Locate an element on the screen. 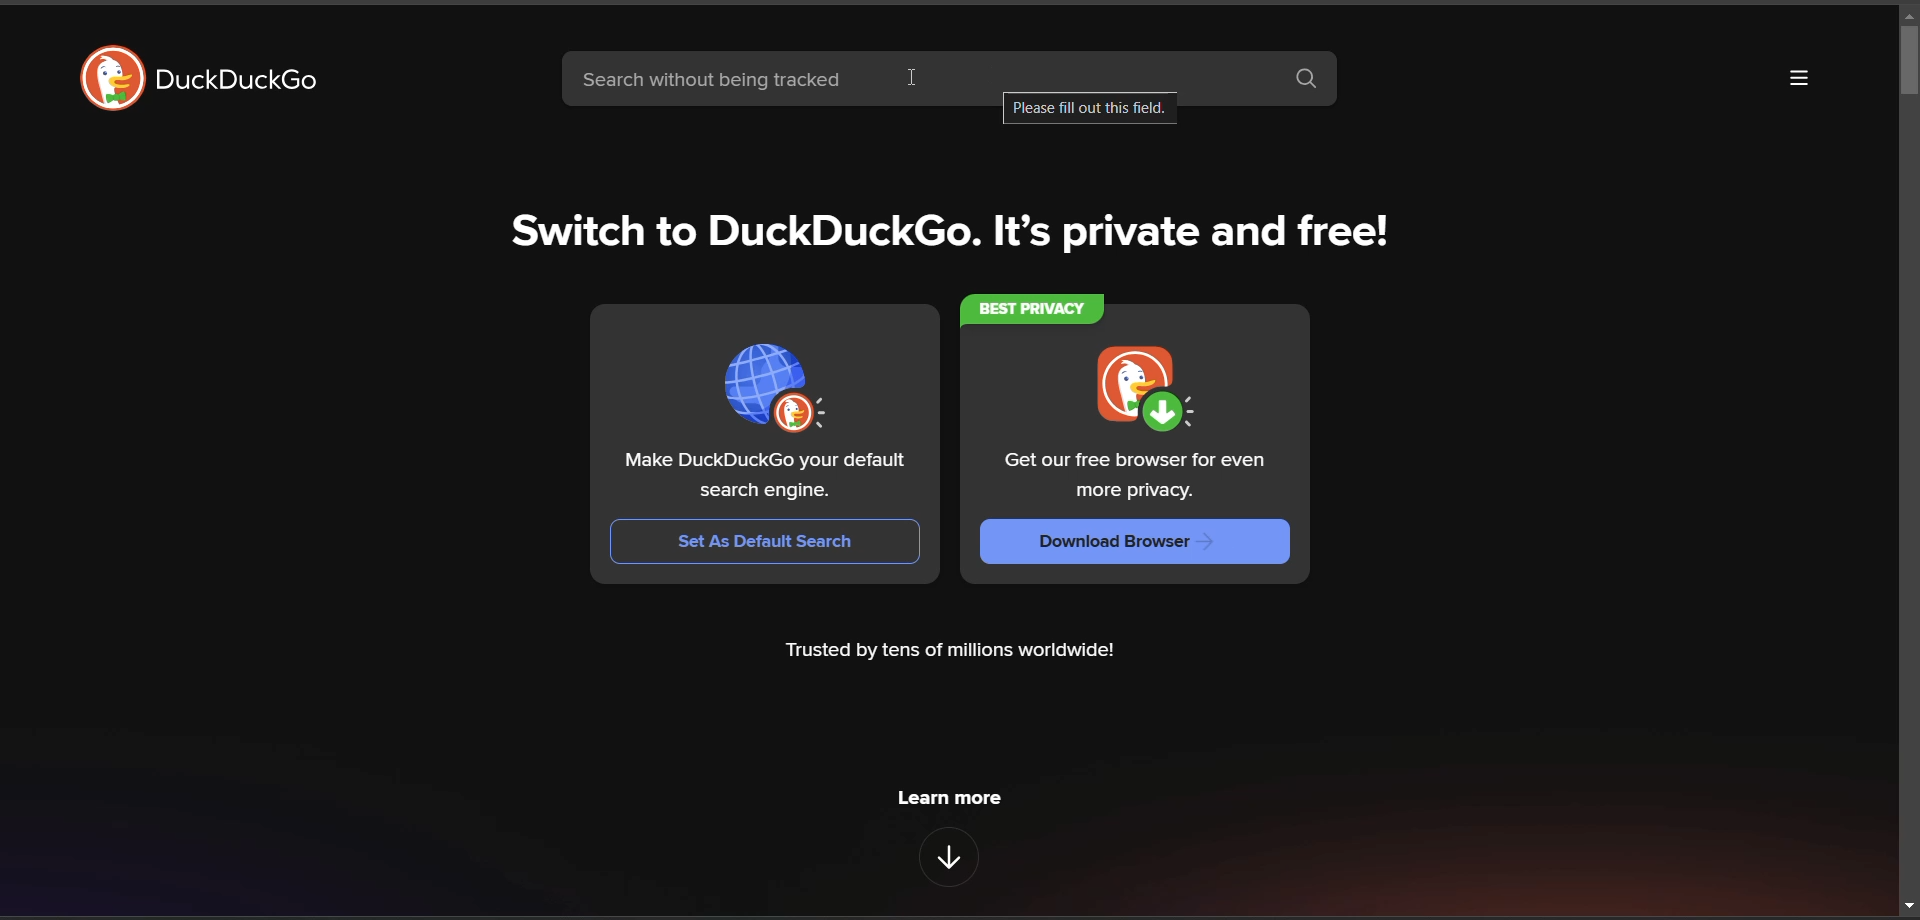  tag line is located at coordinates (954, 234).